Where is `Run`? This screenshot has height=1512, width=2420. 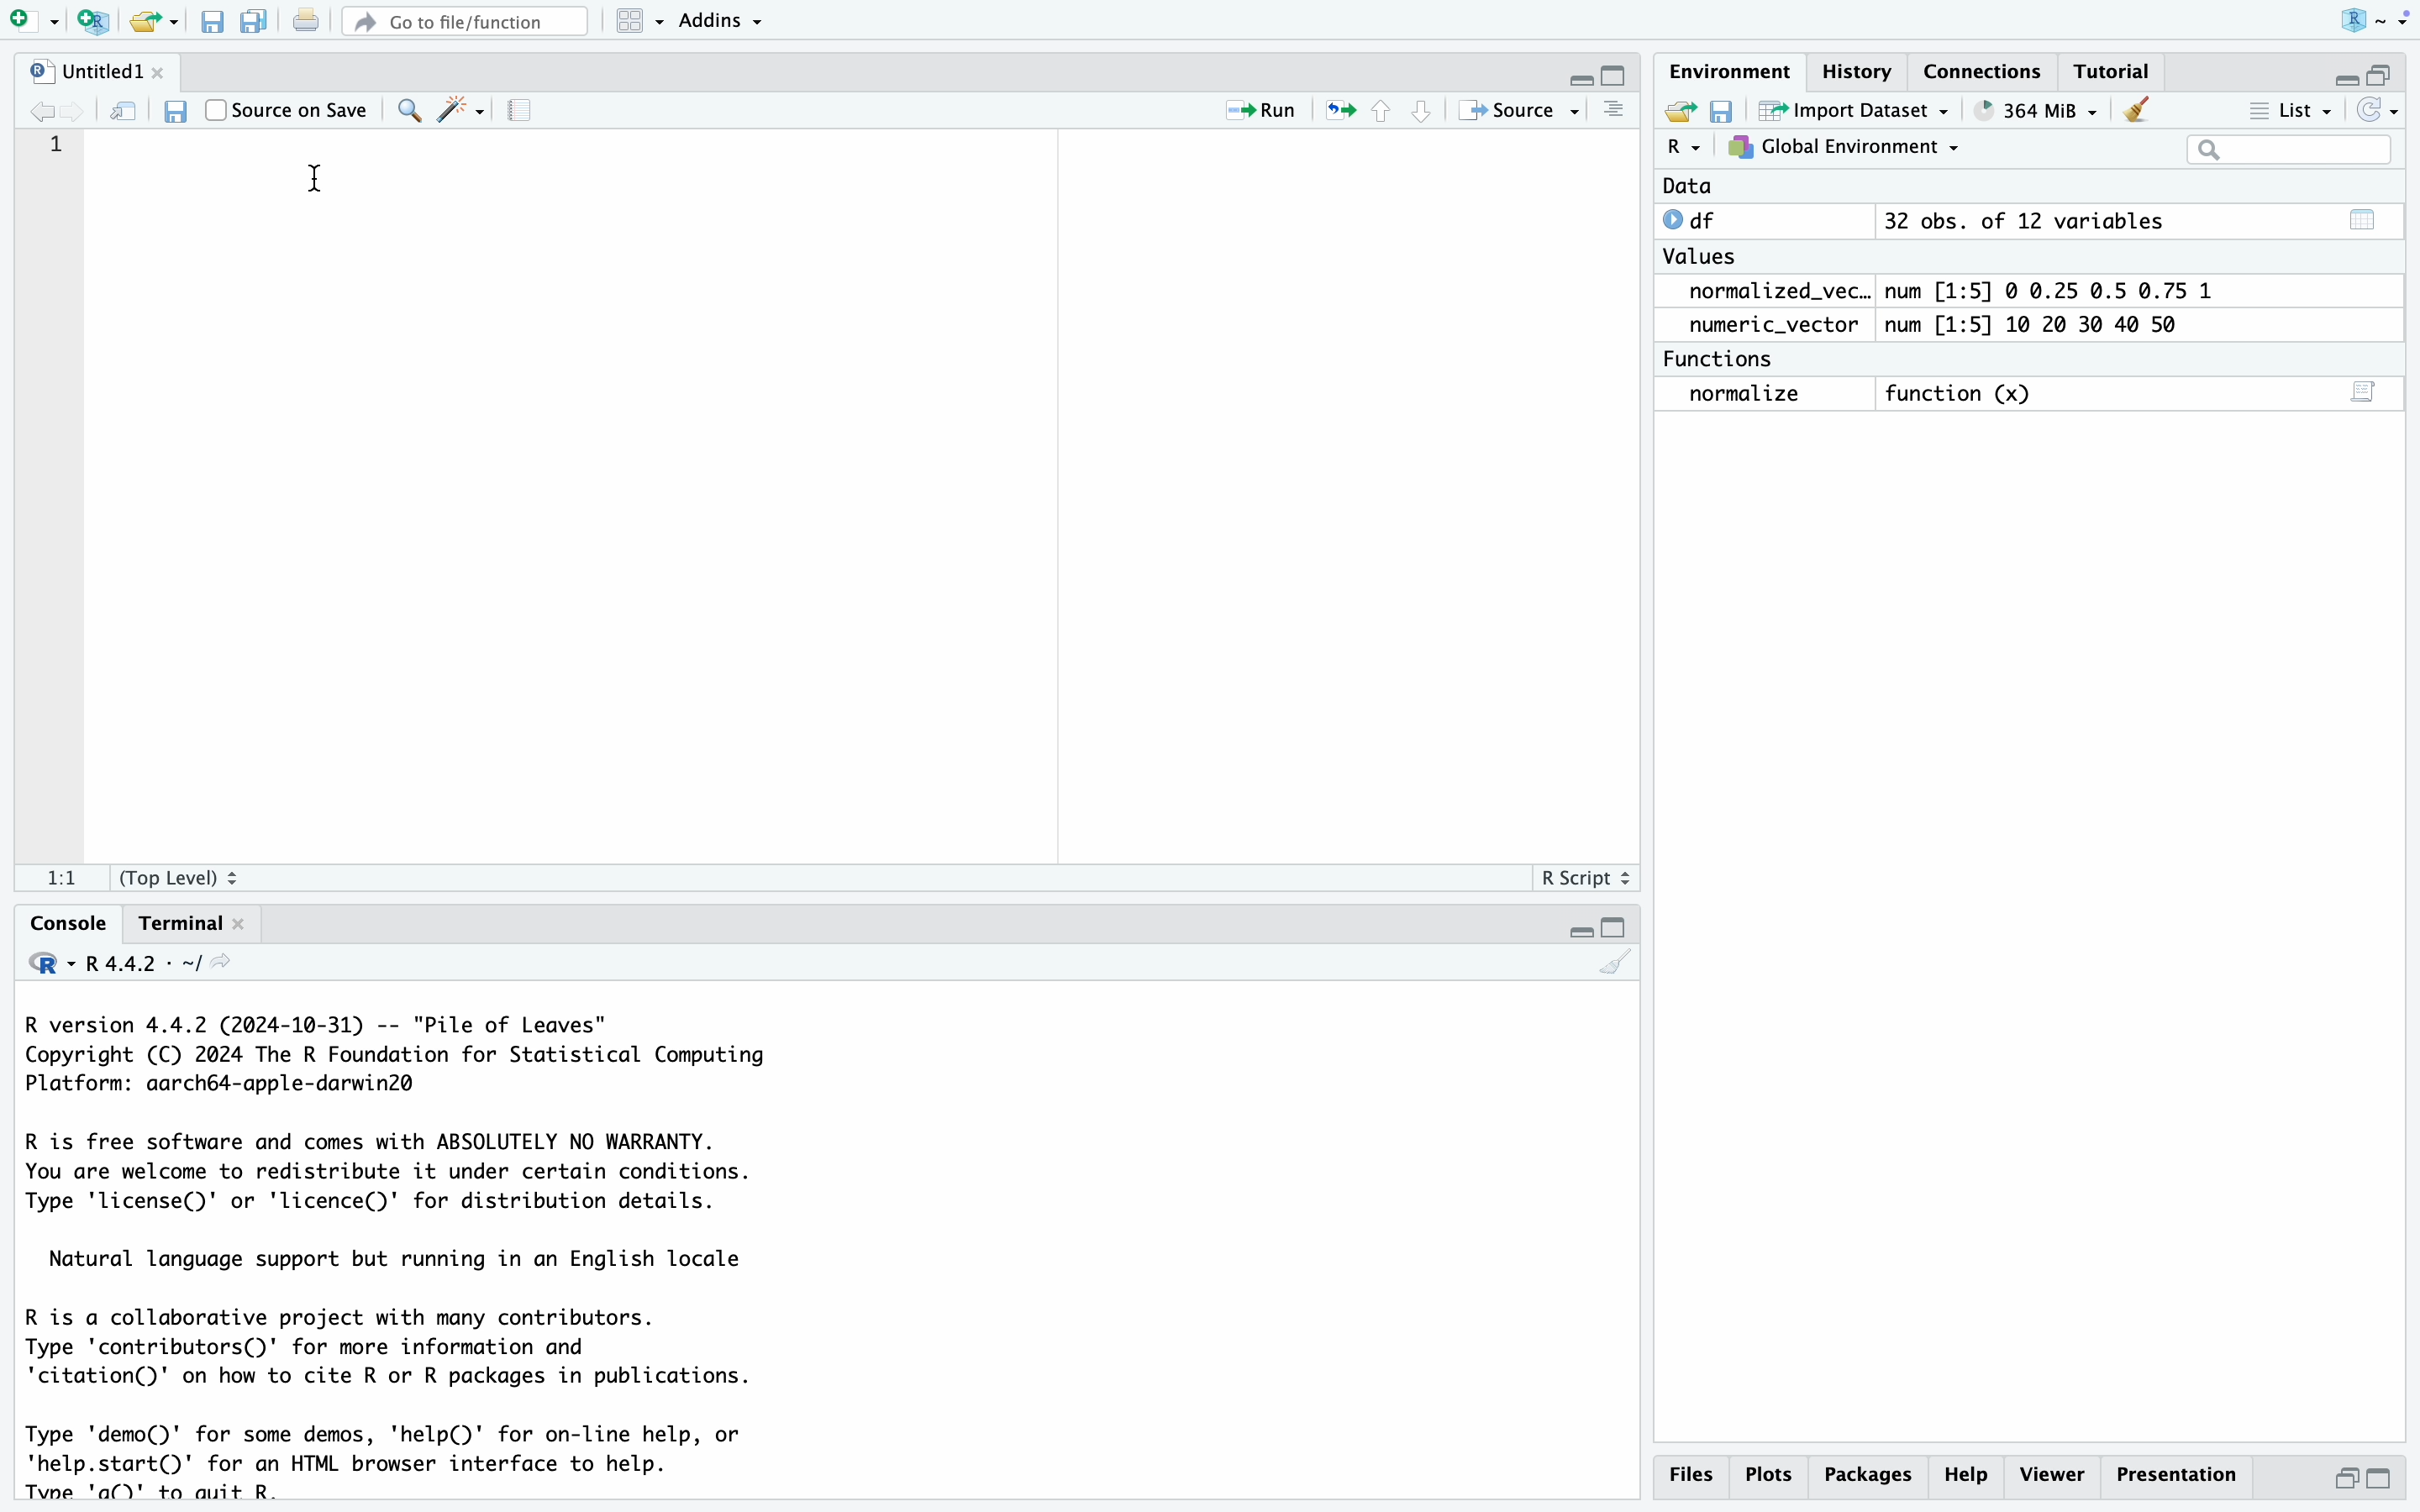
Run is located at coordinates (1248, 111).